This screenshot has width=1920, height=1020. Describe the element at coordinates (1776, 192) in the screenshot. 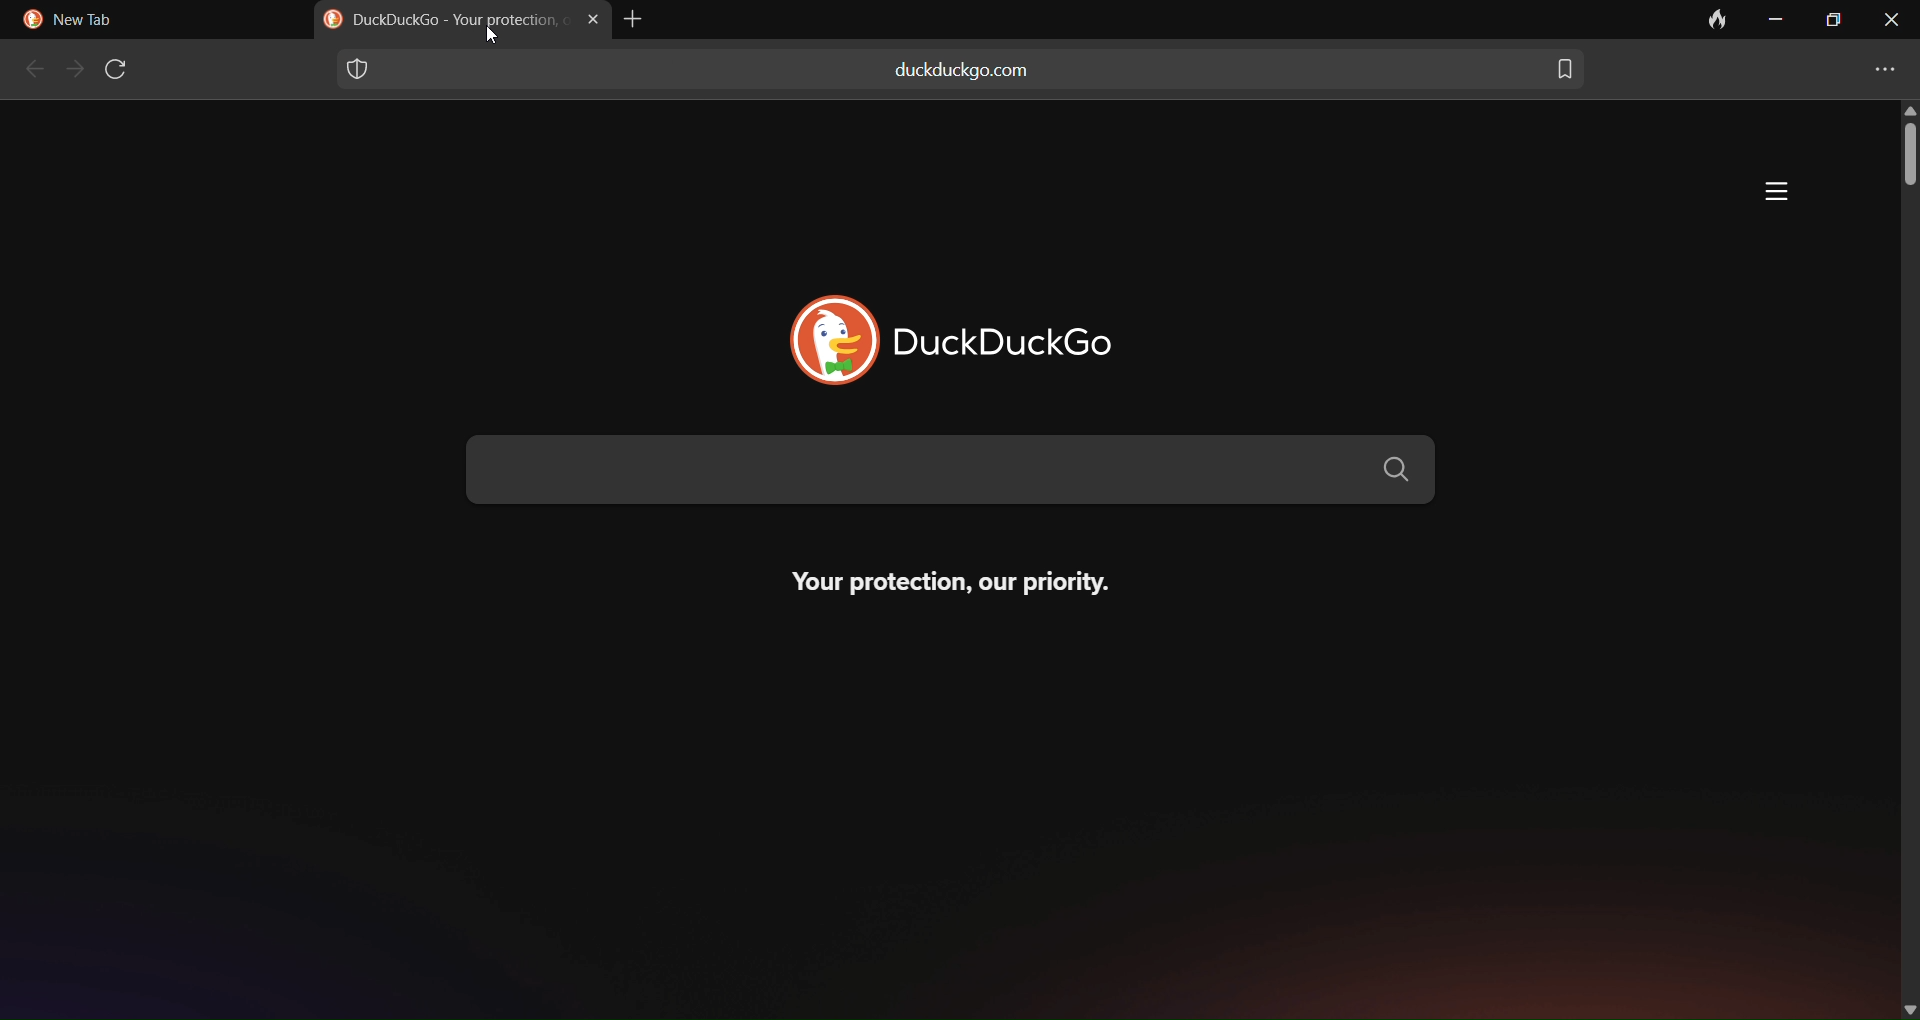

I see `more` at that location.